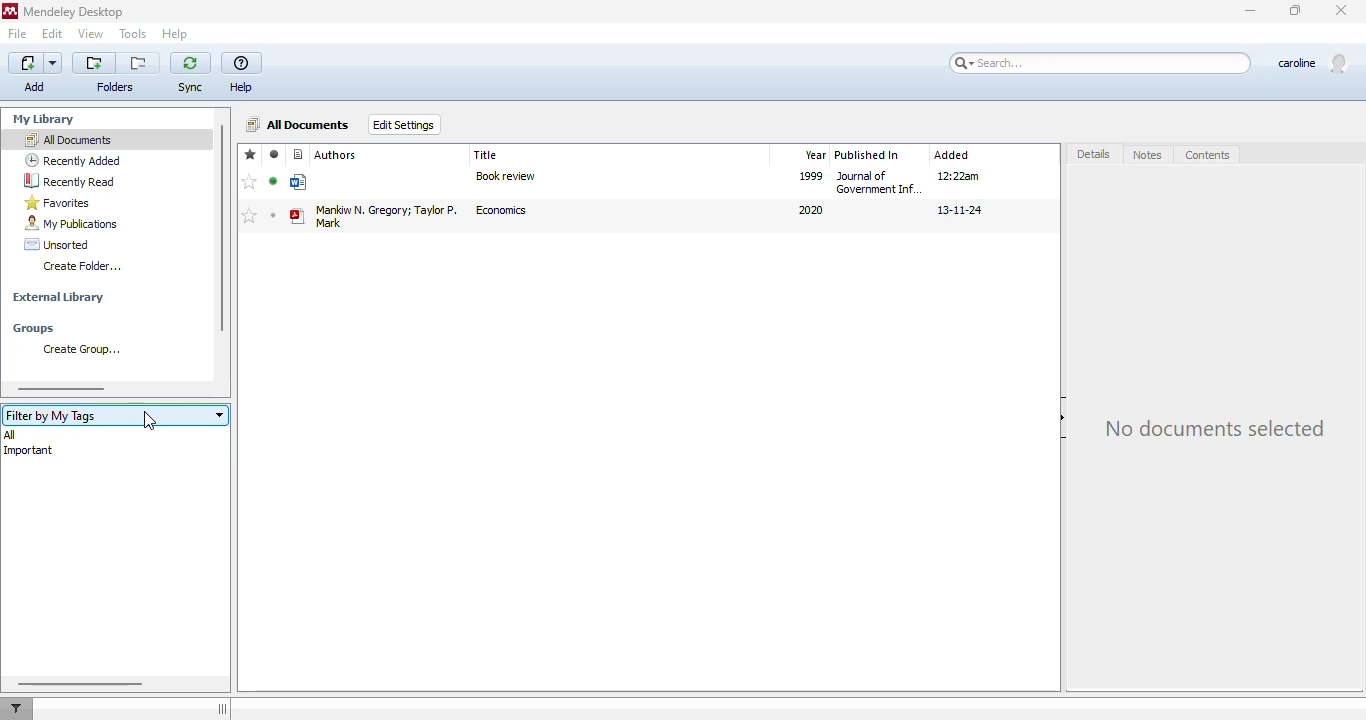 The height and width of the screenshot is (720, 1366). I want to click on sync, so click(190, 73).